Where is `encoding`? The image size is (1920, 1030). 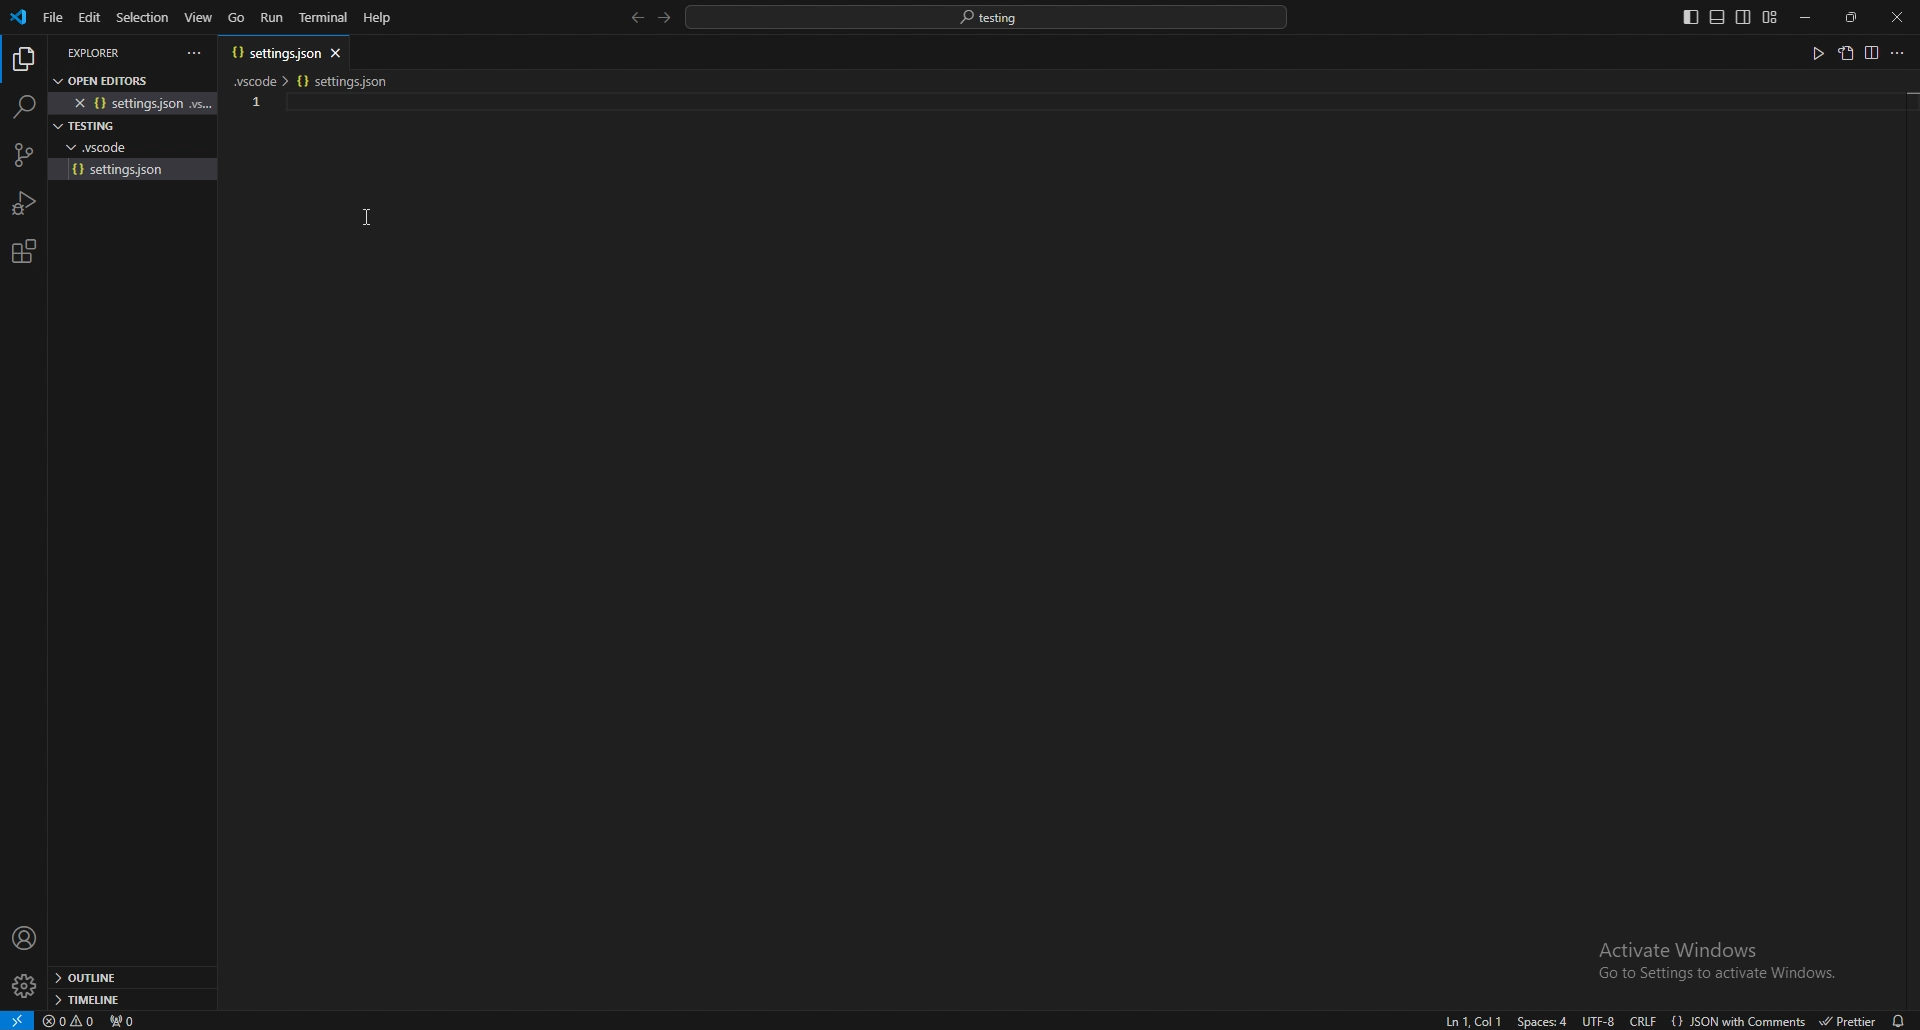
encoding is located at coordinates (1600, 1022).